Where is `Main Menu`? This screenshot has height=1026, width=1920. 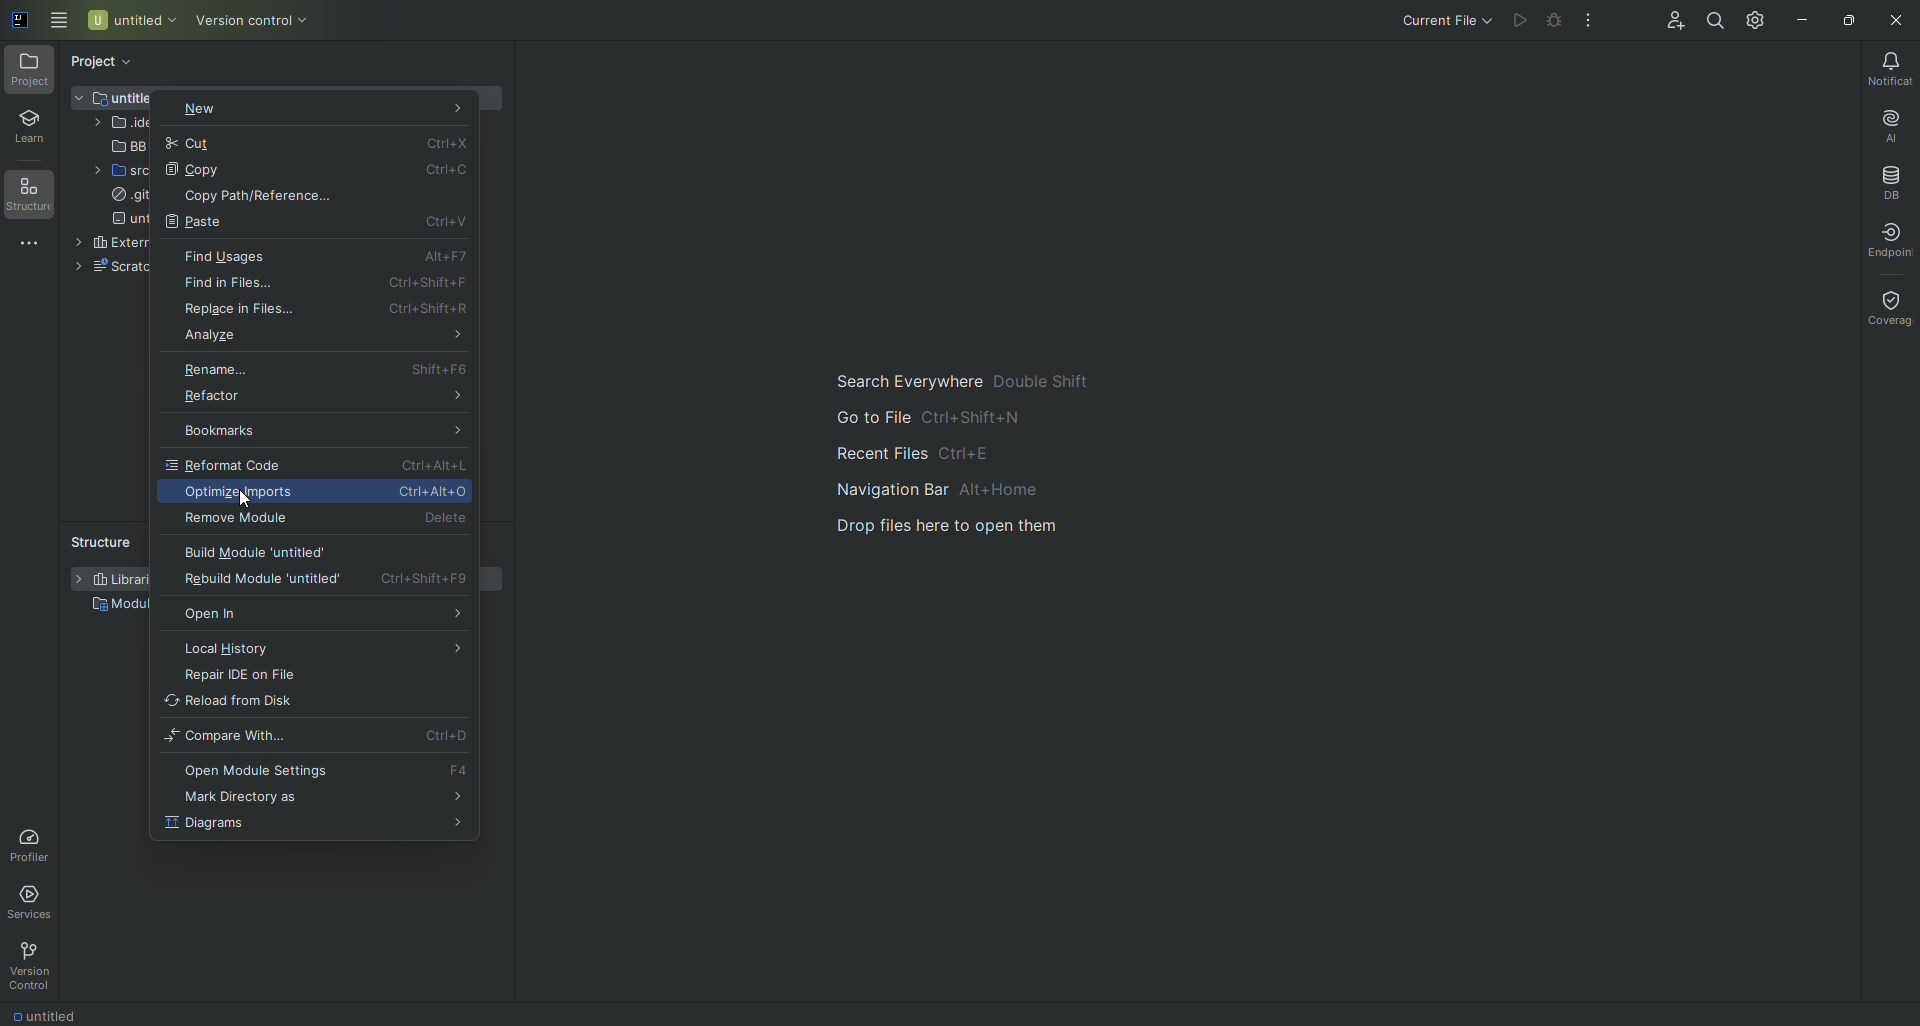
Main Menu is located at coordinates (59, 21).